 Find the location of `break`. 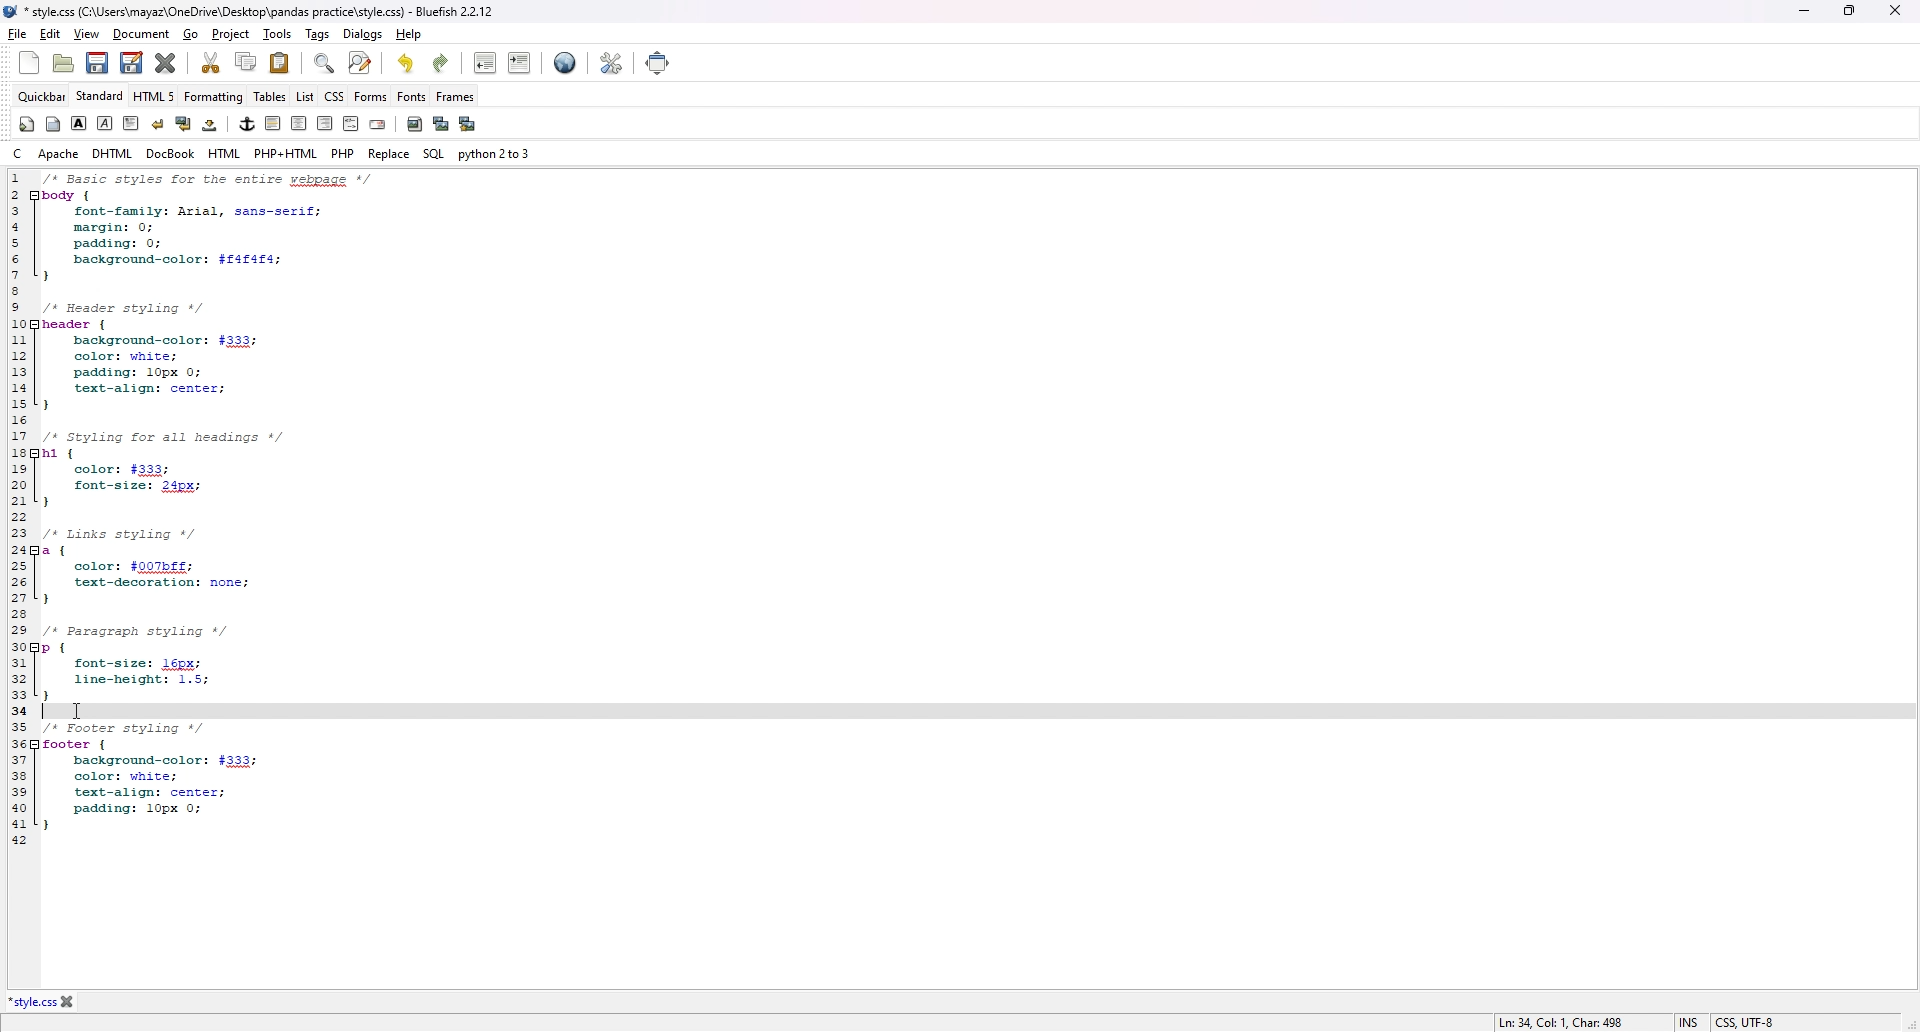

break is located at coordinates (157, 124).